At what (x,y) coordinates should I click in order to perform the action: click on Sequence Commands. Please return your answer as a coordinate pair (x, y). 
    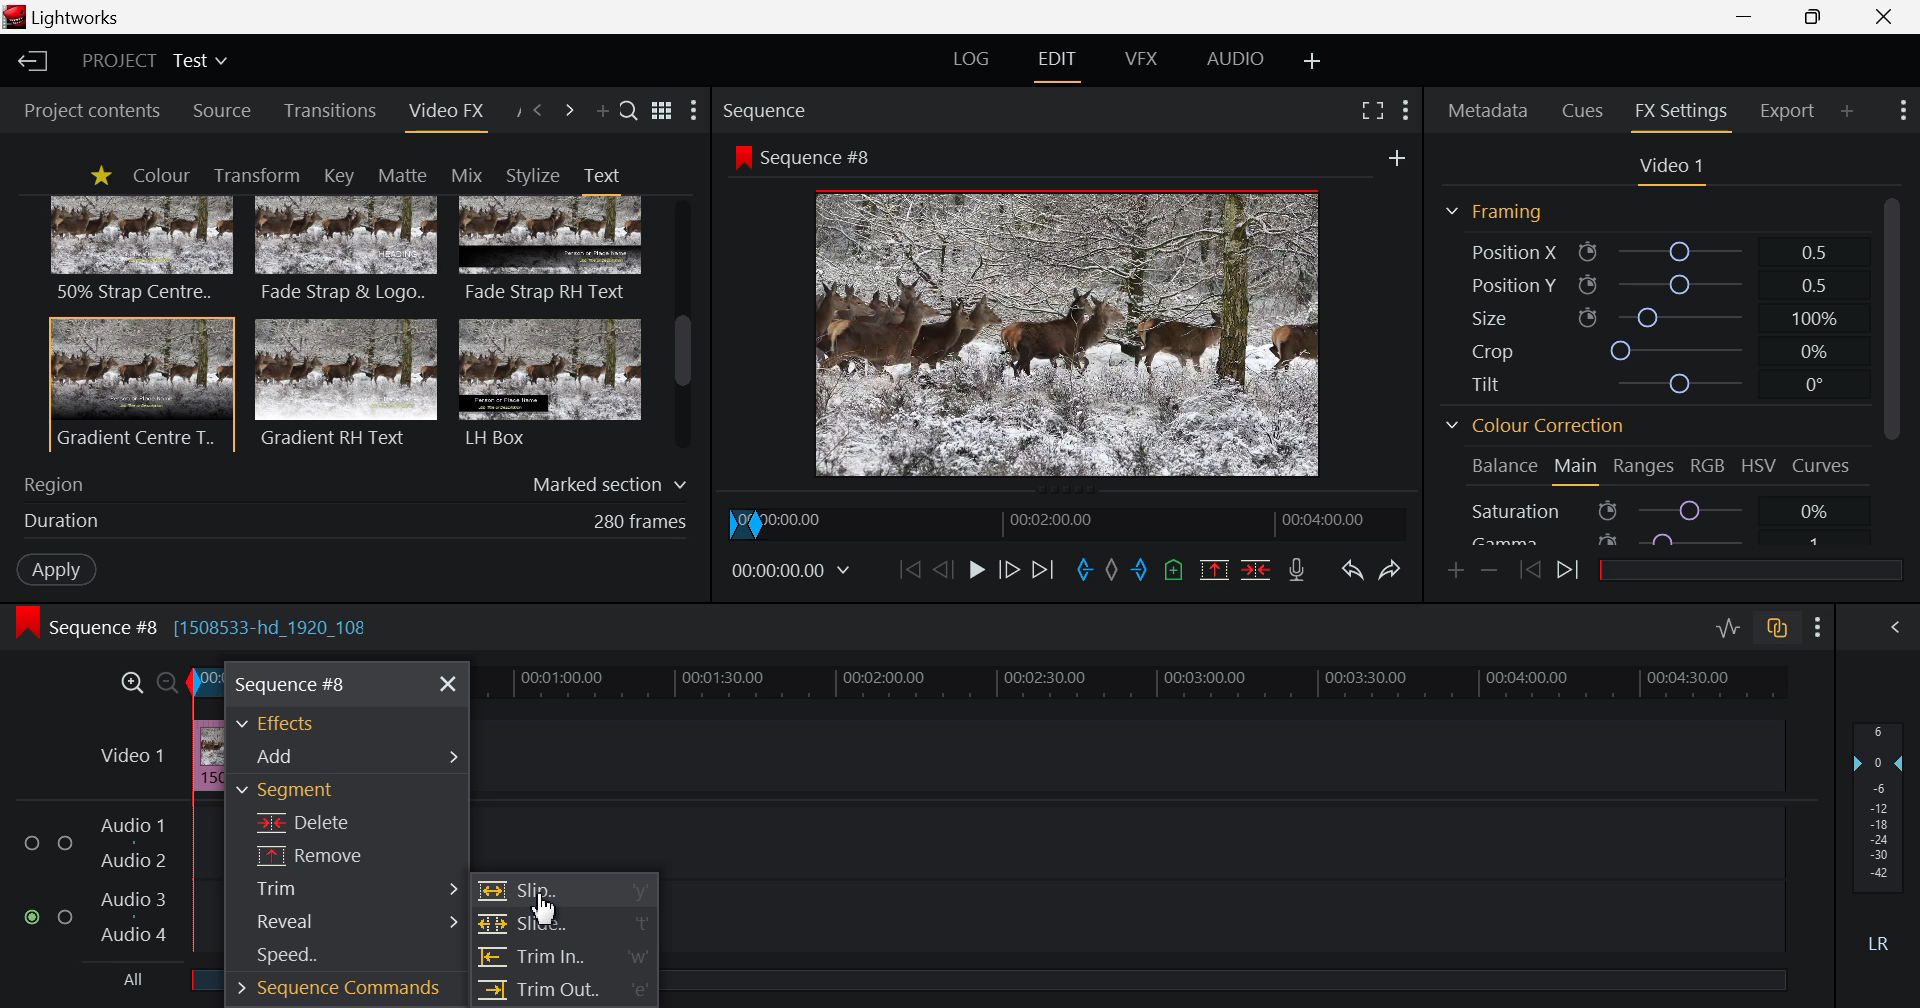
    Looking at the image, I should click on (331, 992).